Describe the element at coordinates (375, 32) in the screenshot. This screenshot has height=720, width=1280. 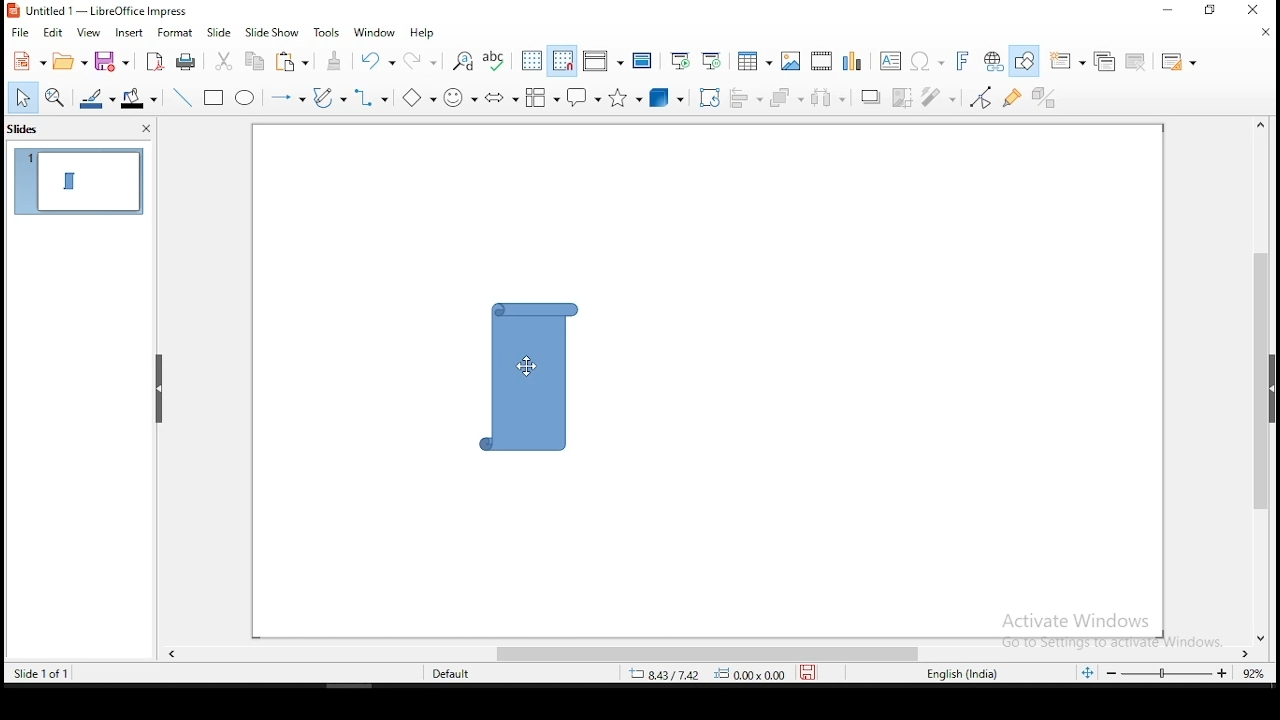
I see `window` at that location.